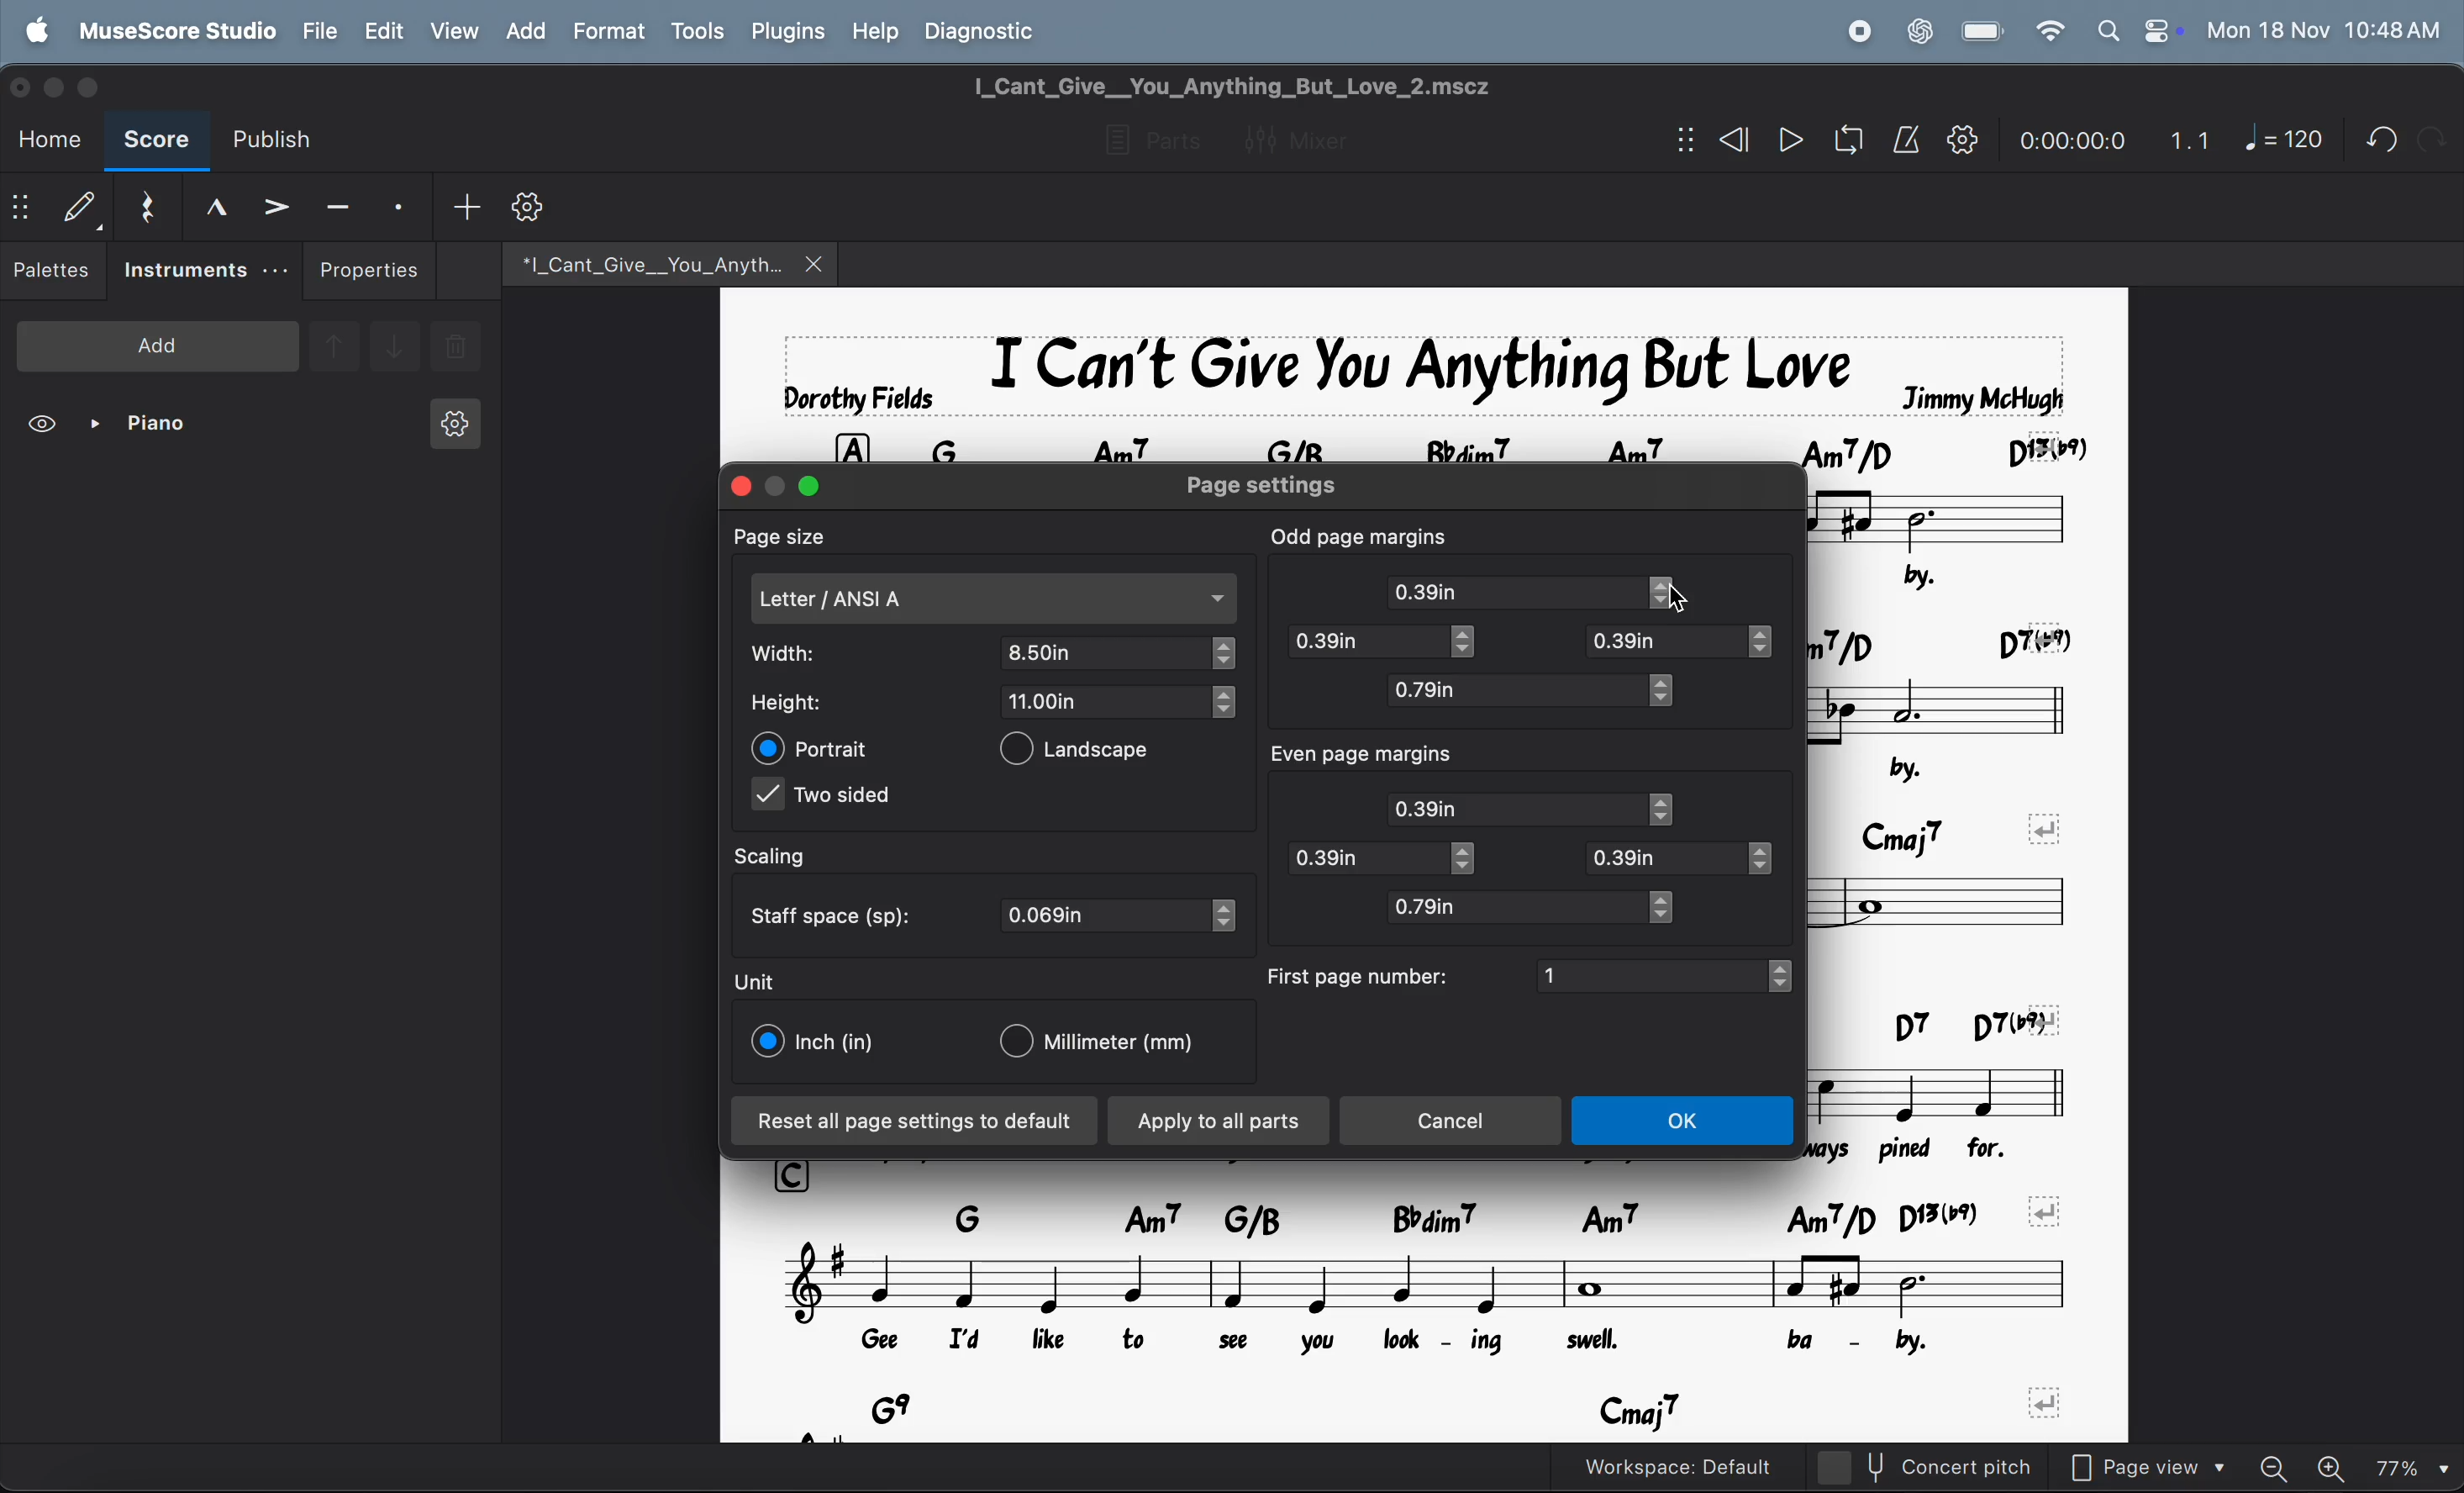 The width and height of the screenshot is (2464, 1493). I want to click on maximize, so click(98, 87).